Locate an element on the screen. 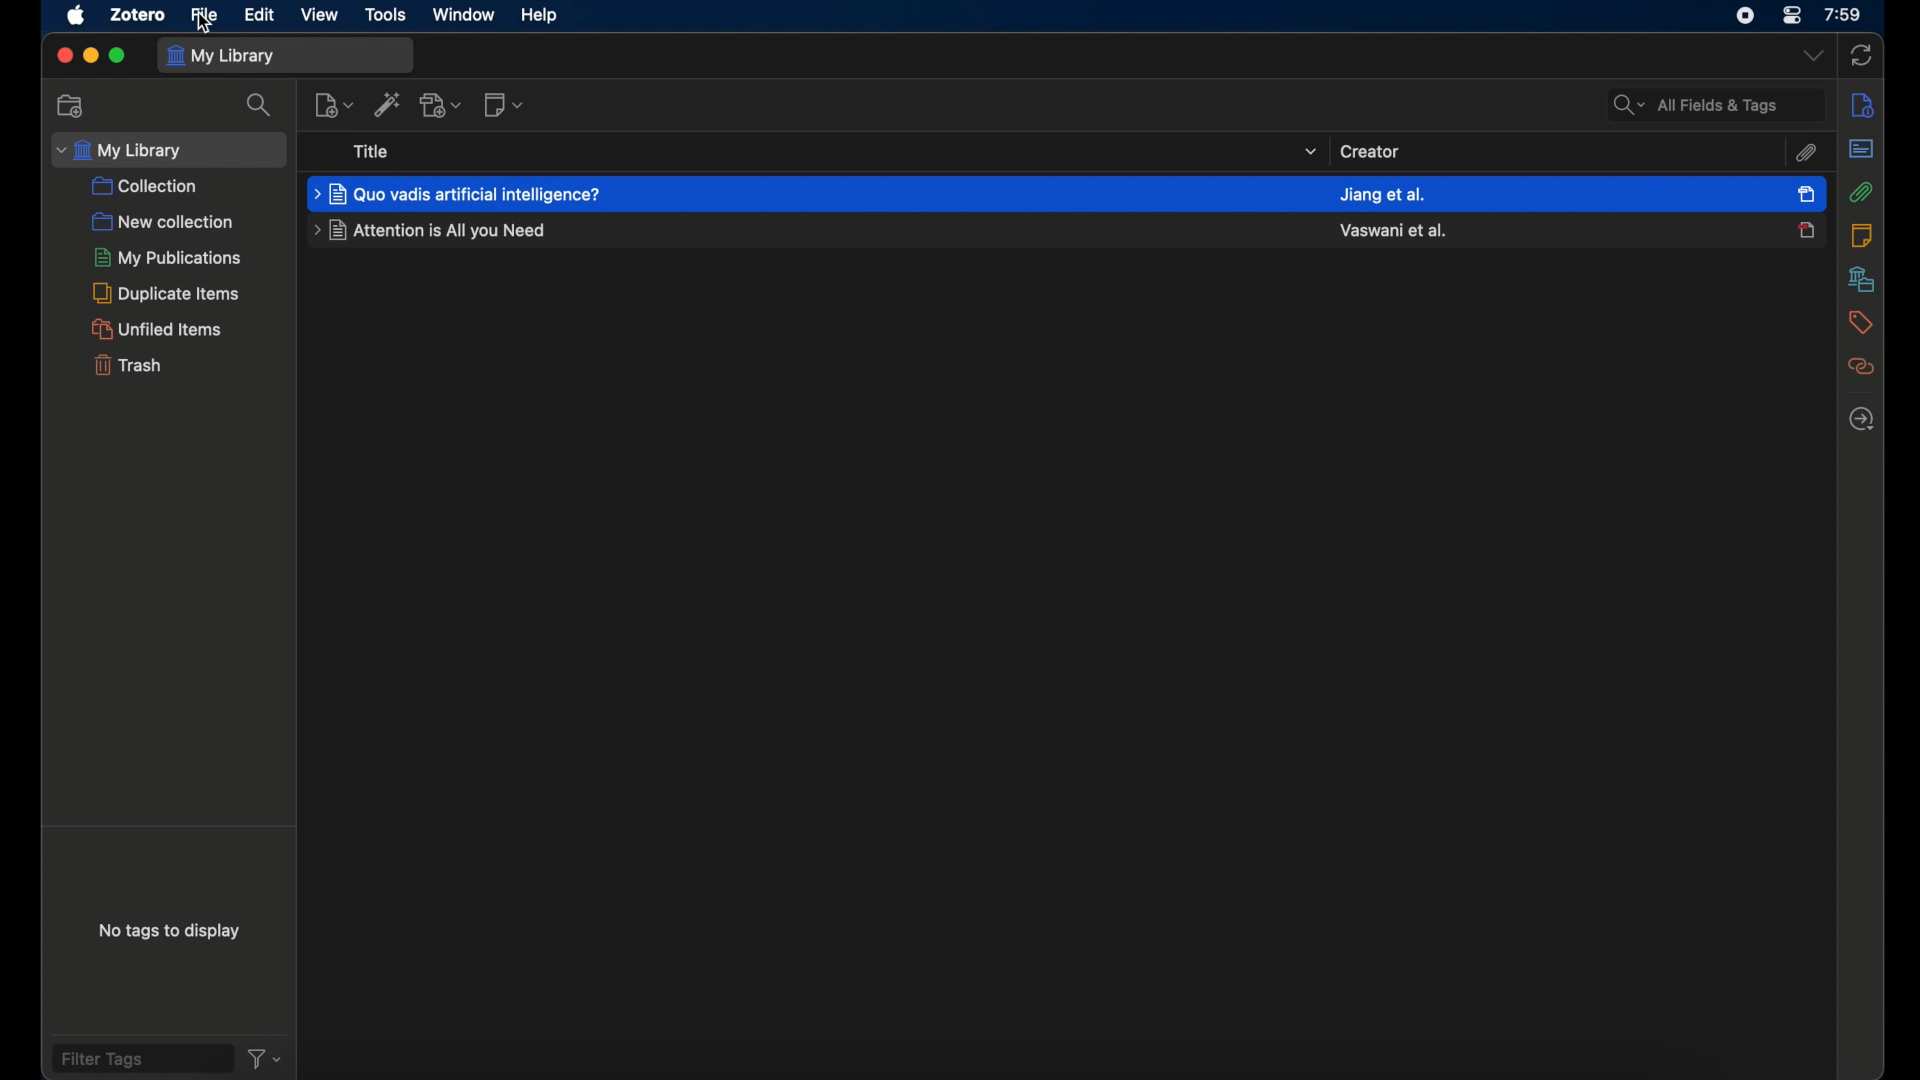 The width and height of the screenshot is (1920, 1080). no tags to display is located at coordinates (170, 935).